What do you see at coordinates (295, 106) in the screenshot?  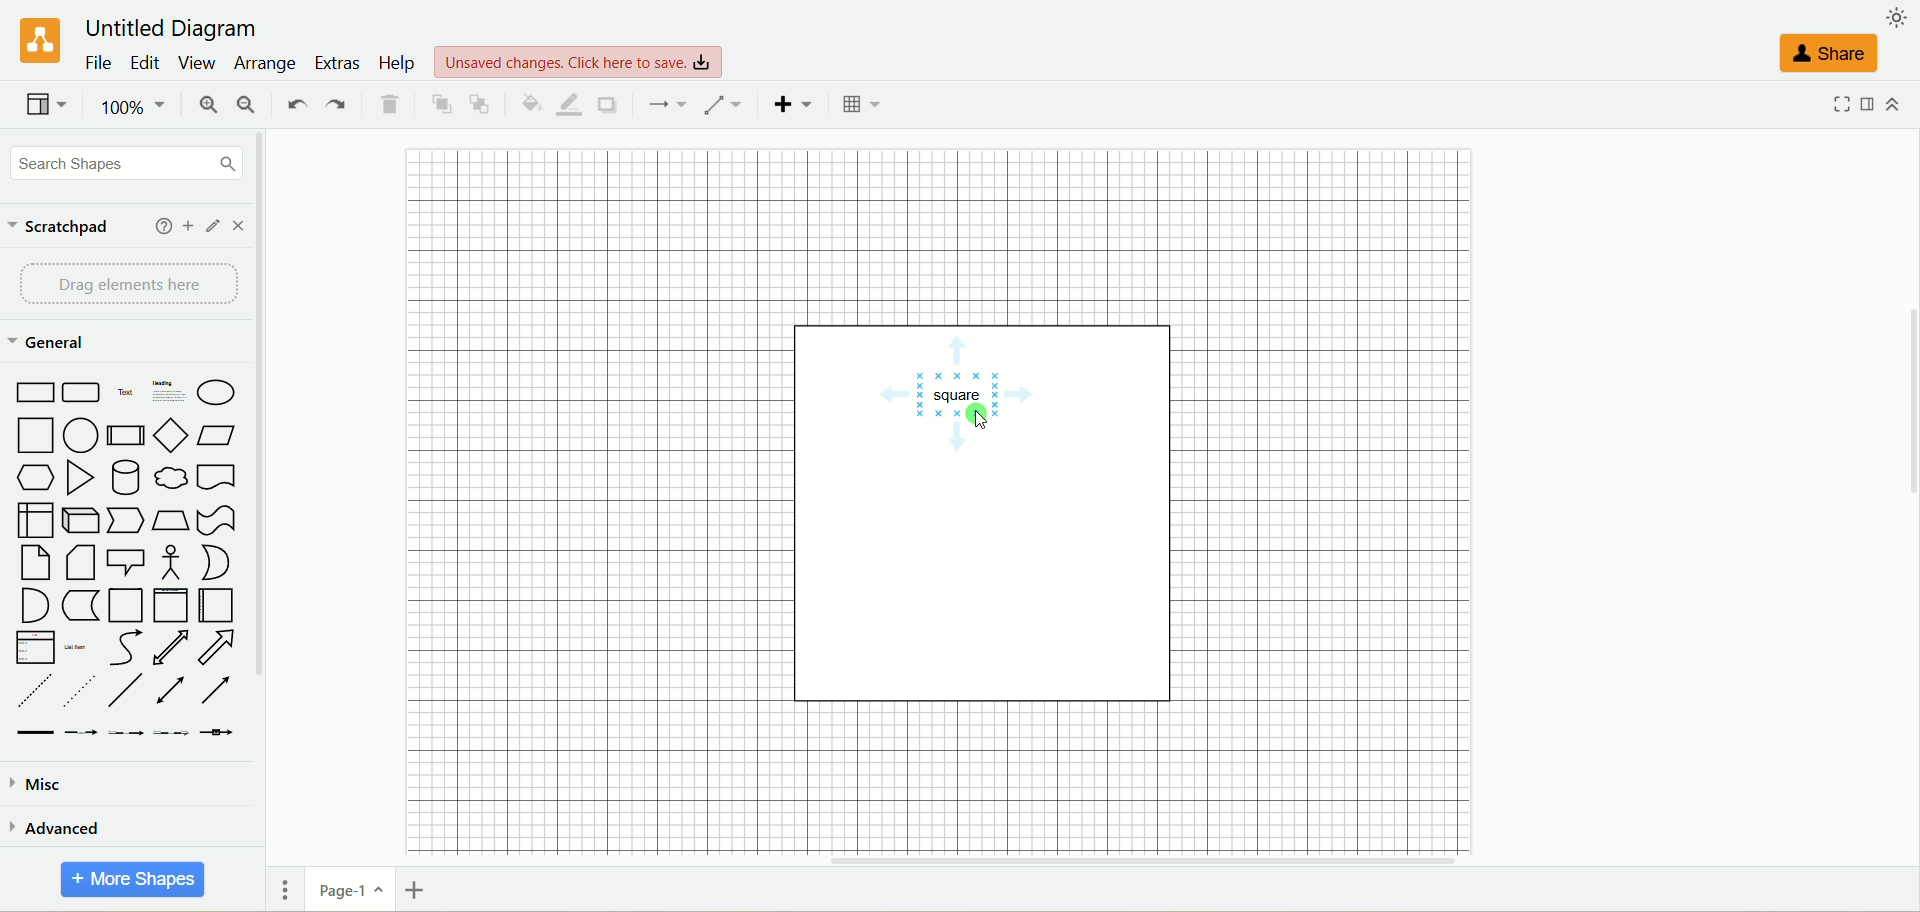 I see `undo` at bounding box center [295, 106].